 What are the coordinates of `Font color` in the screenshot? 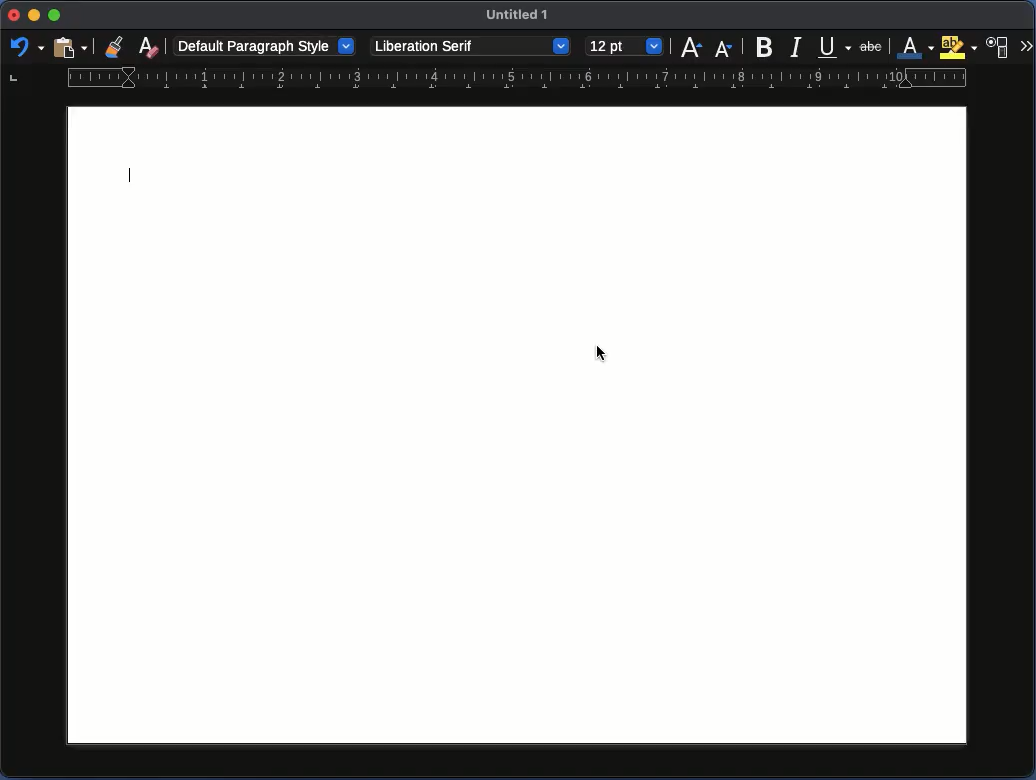 It's located at (916, 48).